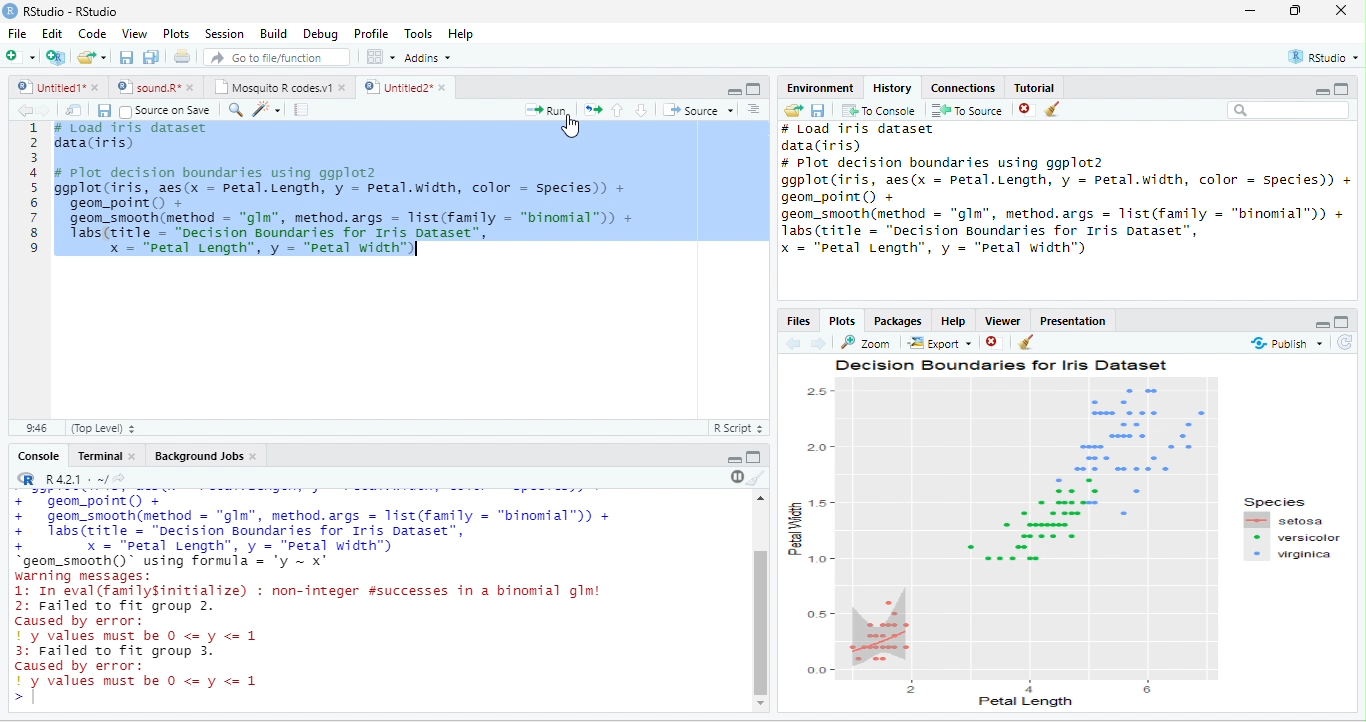  I want to click on warning messages:

1: In eval(familySinitialize) : non-integer #successes in a binomial glm!
2: Failed to fit group 2.

Caused by error:

I y values must be 0 <= y <= 1

3: Failed to fit group 3.

Caused by error:

Iy values must be 0 <= y <= 1, so click(314, 630).